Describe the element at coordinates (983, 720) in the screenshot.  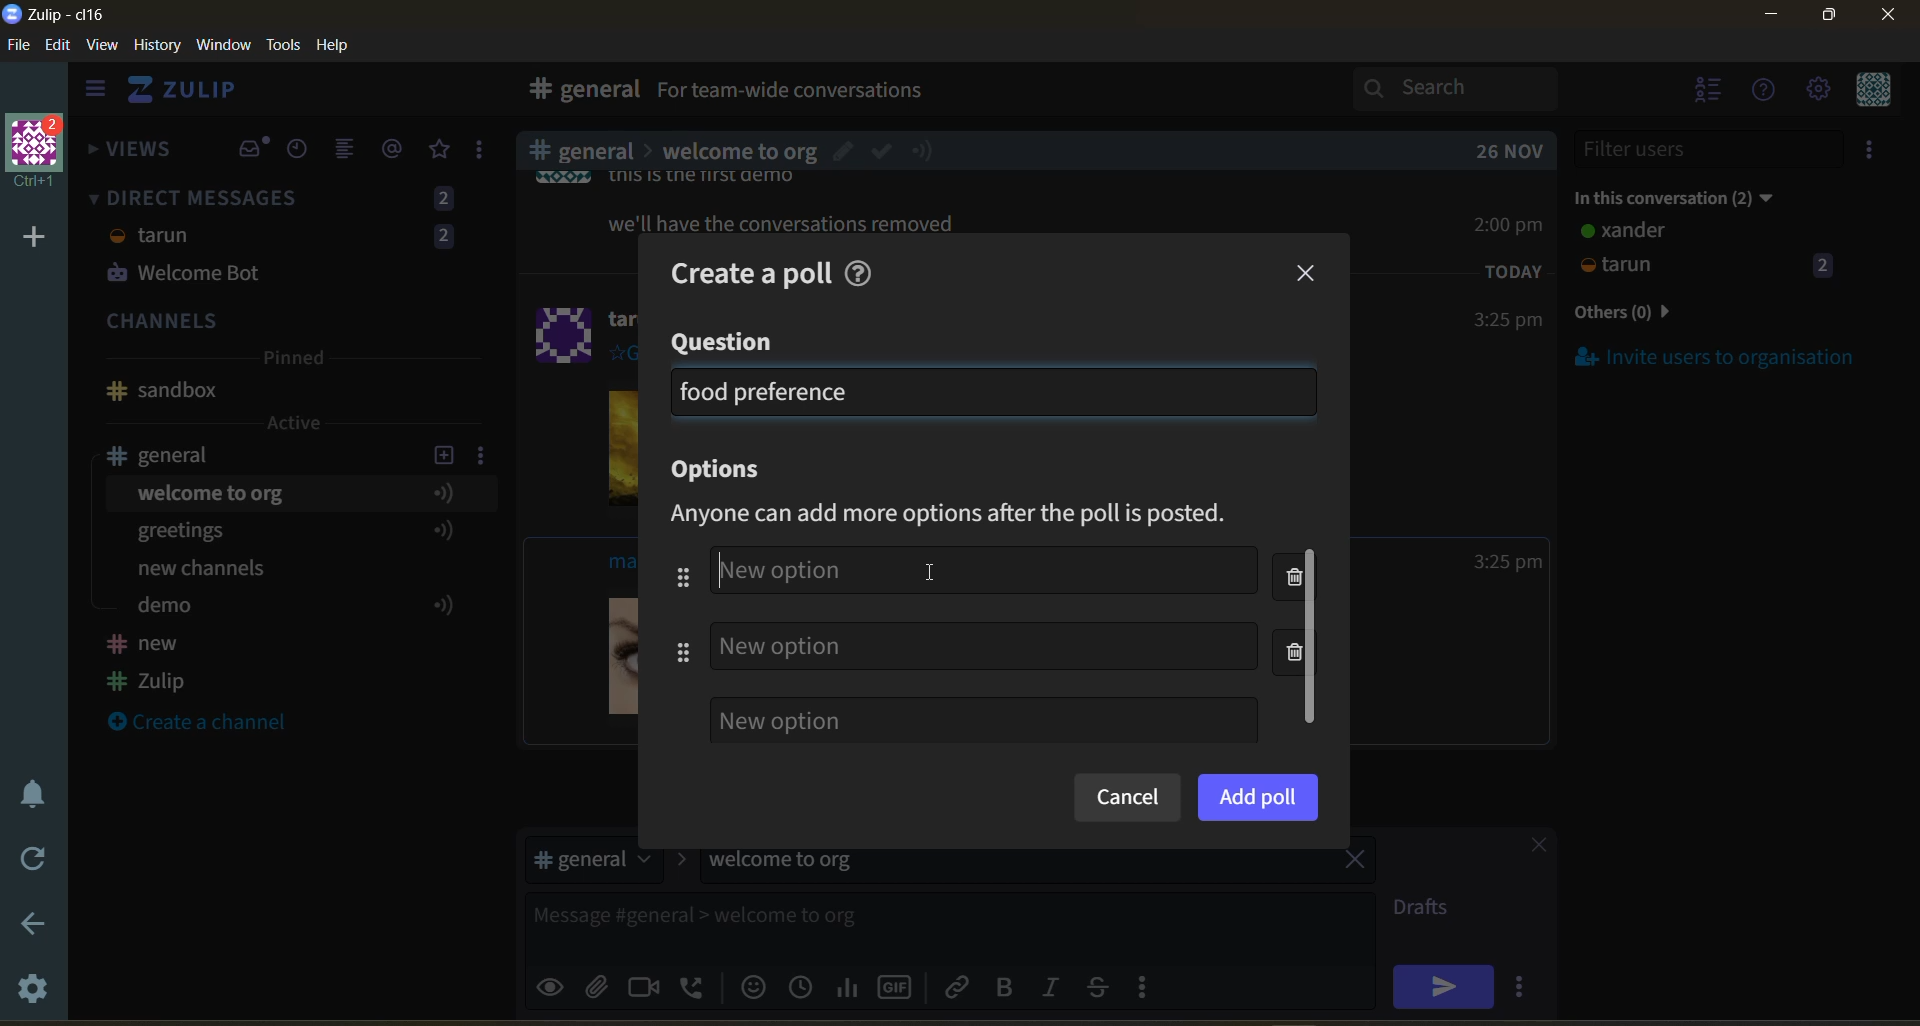
I see `new option` at that location.